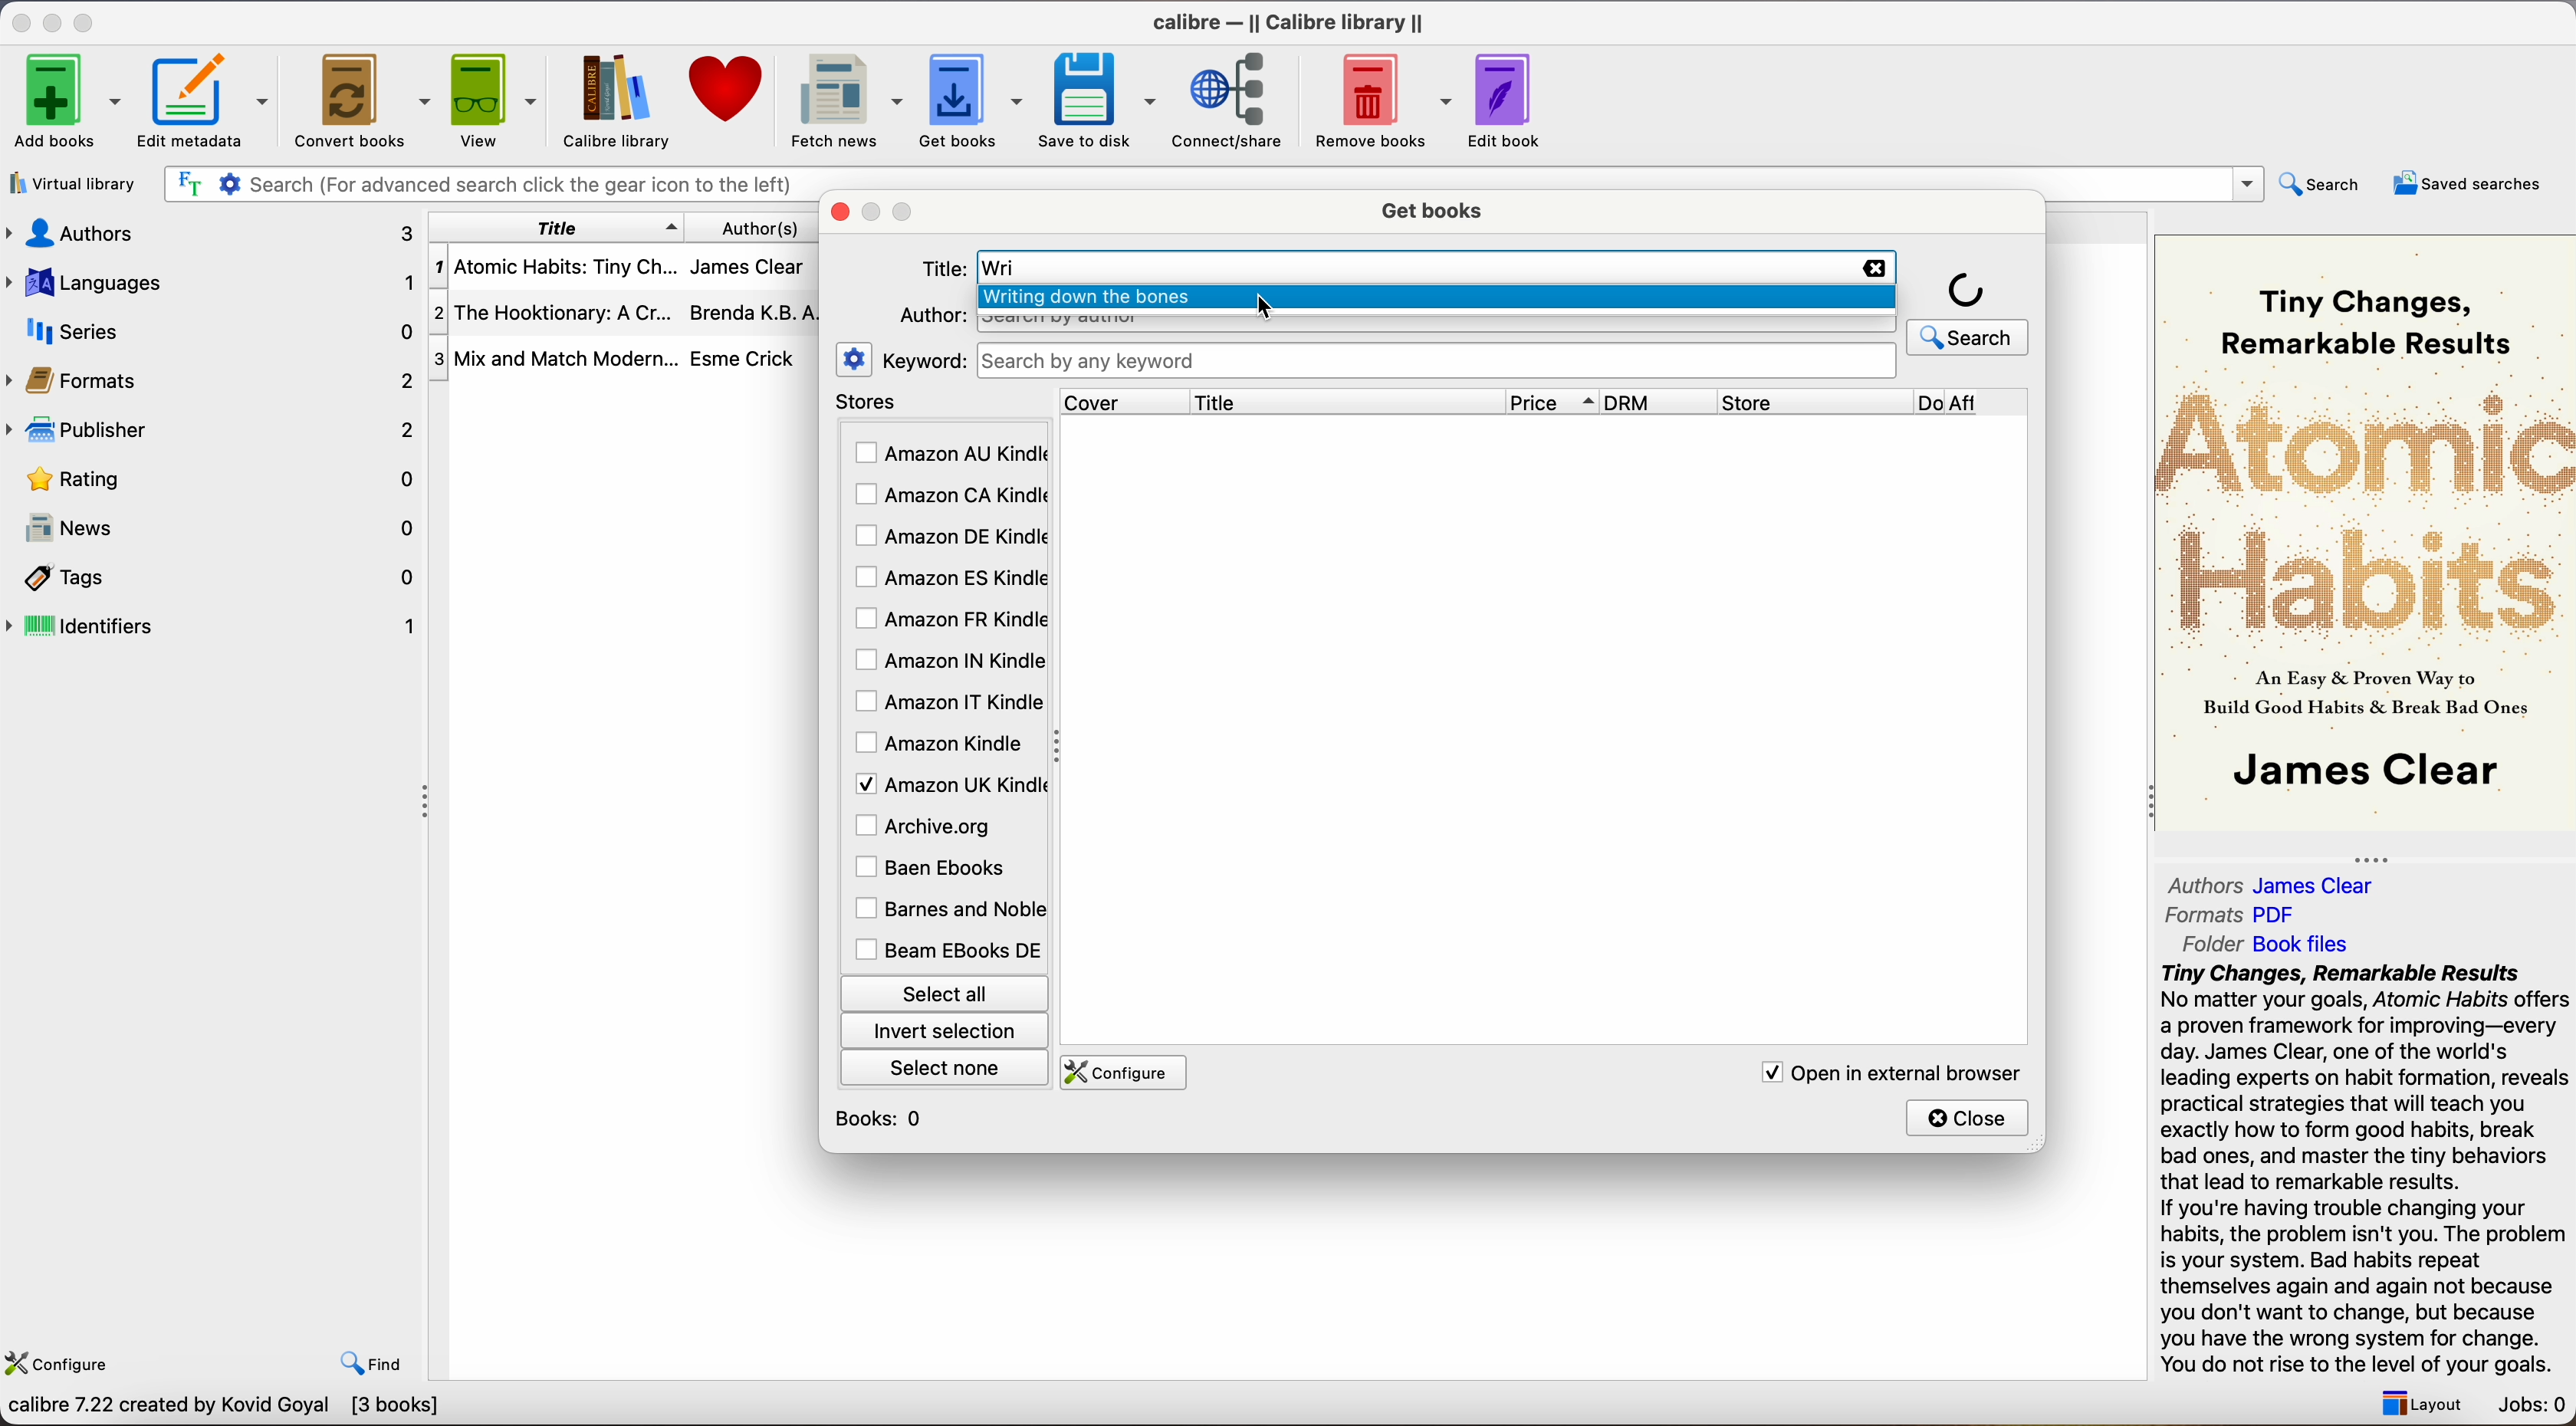  What do you see at coordinates (842, 102) in the screenshot?
I see `fetch news` at bounding box center [842, 102].